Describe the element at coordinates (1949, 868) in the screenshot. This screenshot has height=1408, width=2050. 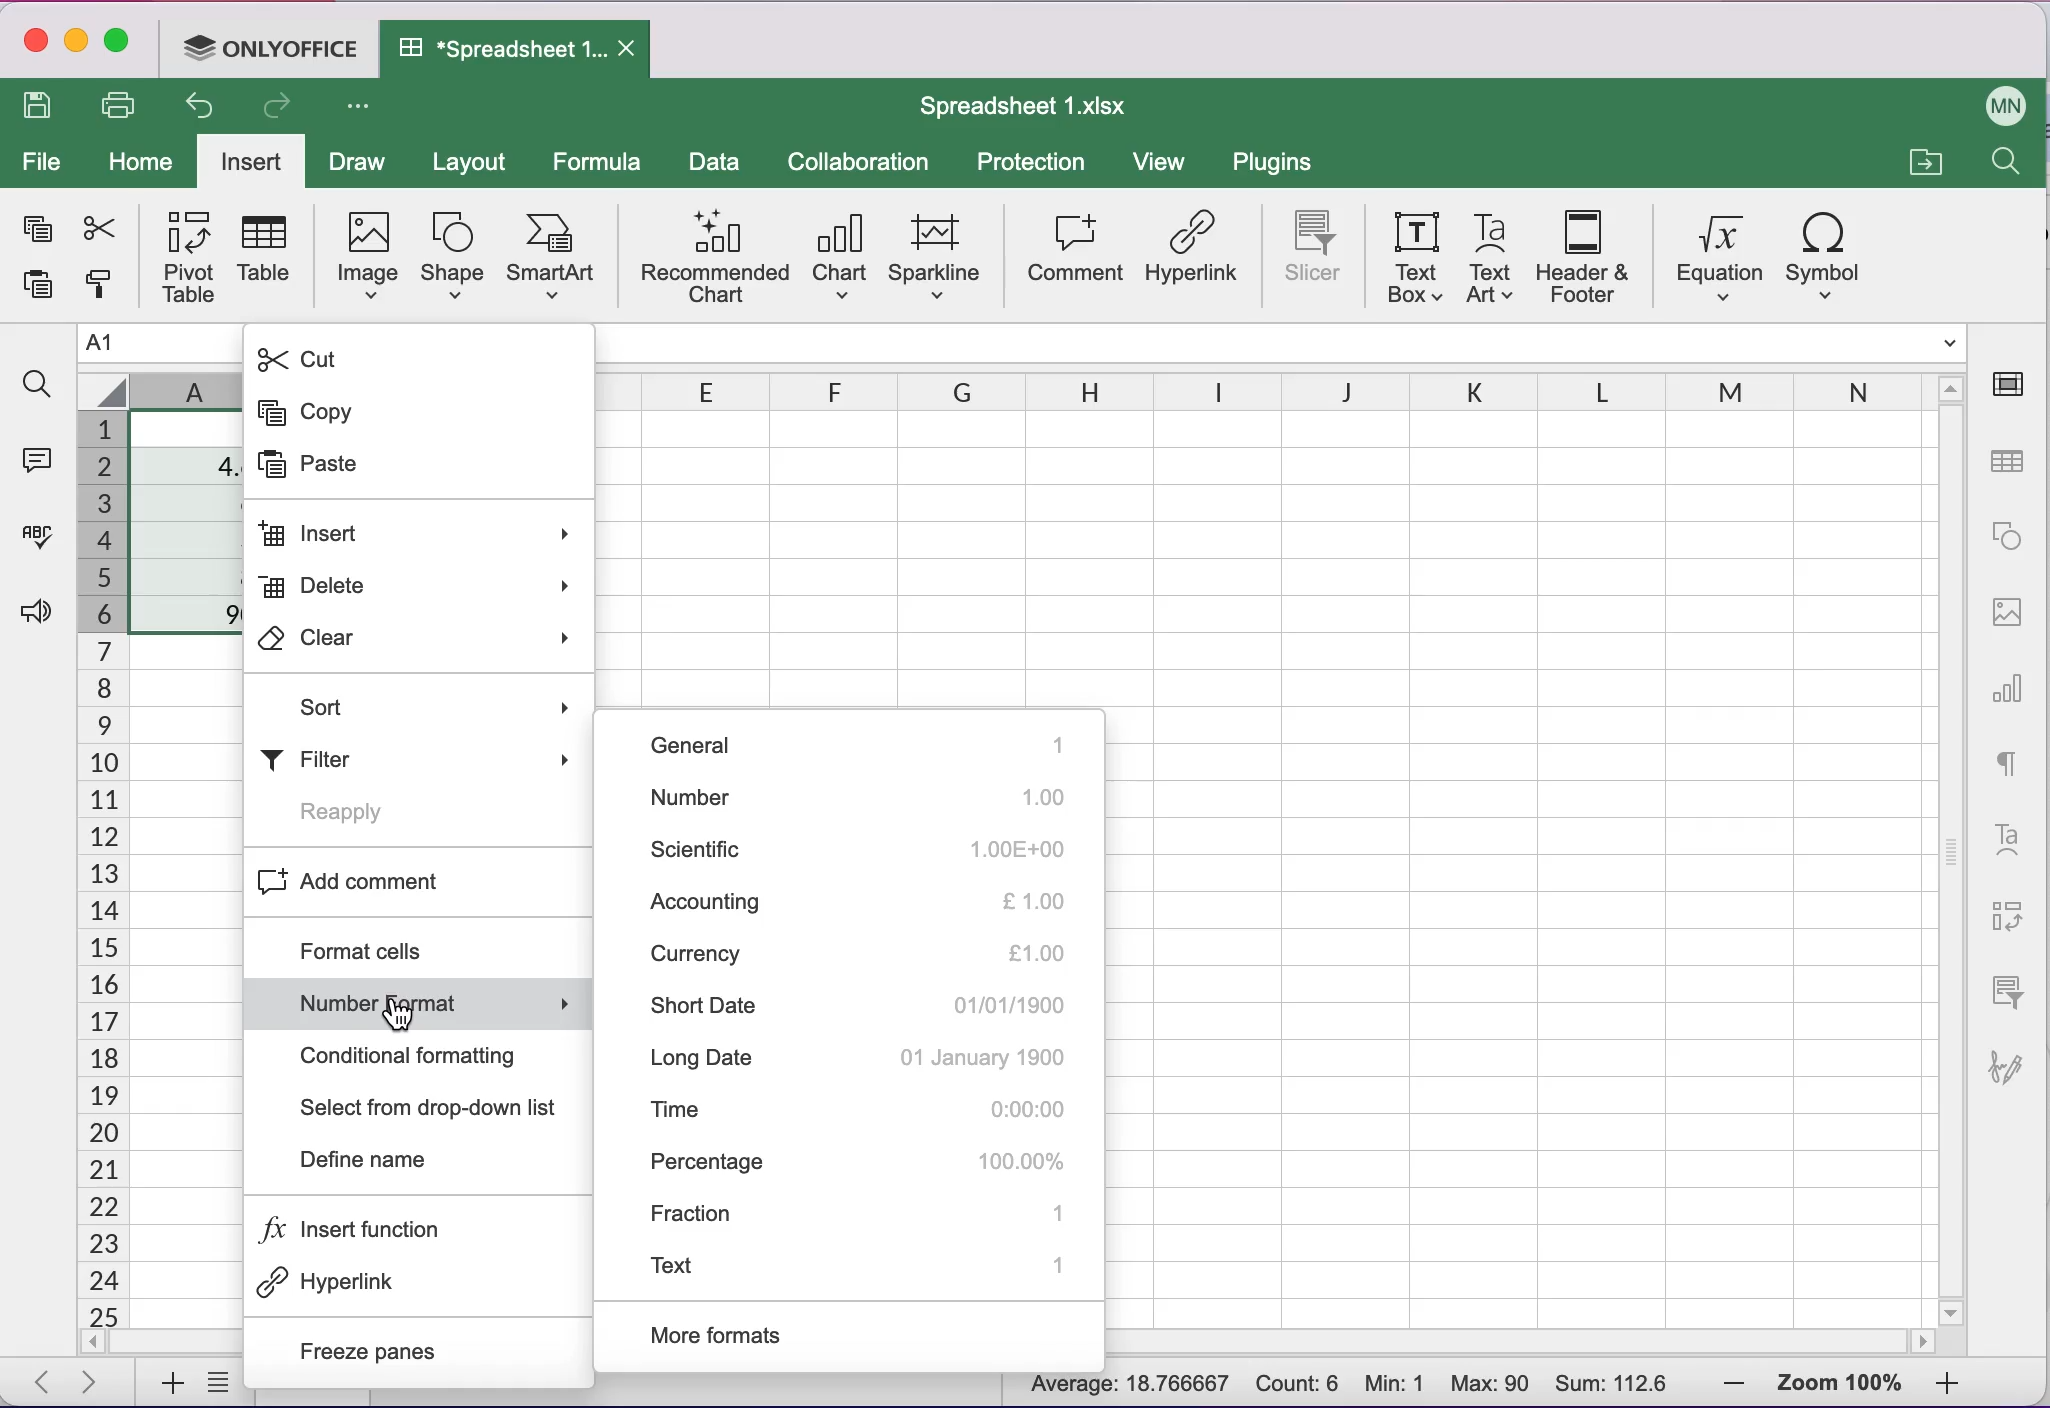
I see `vertical scrollbar` at that location.